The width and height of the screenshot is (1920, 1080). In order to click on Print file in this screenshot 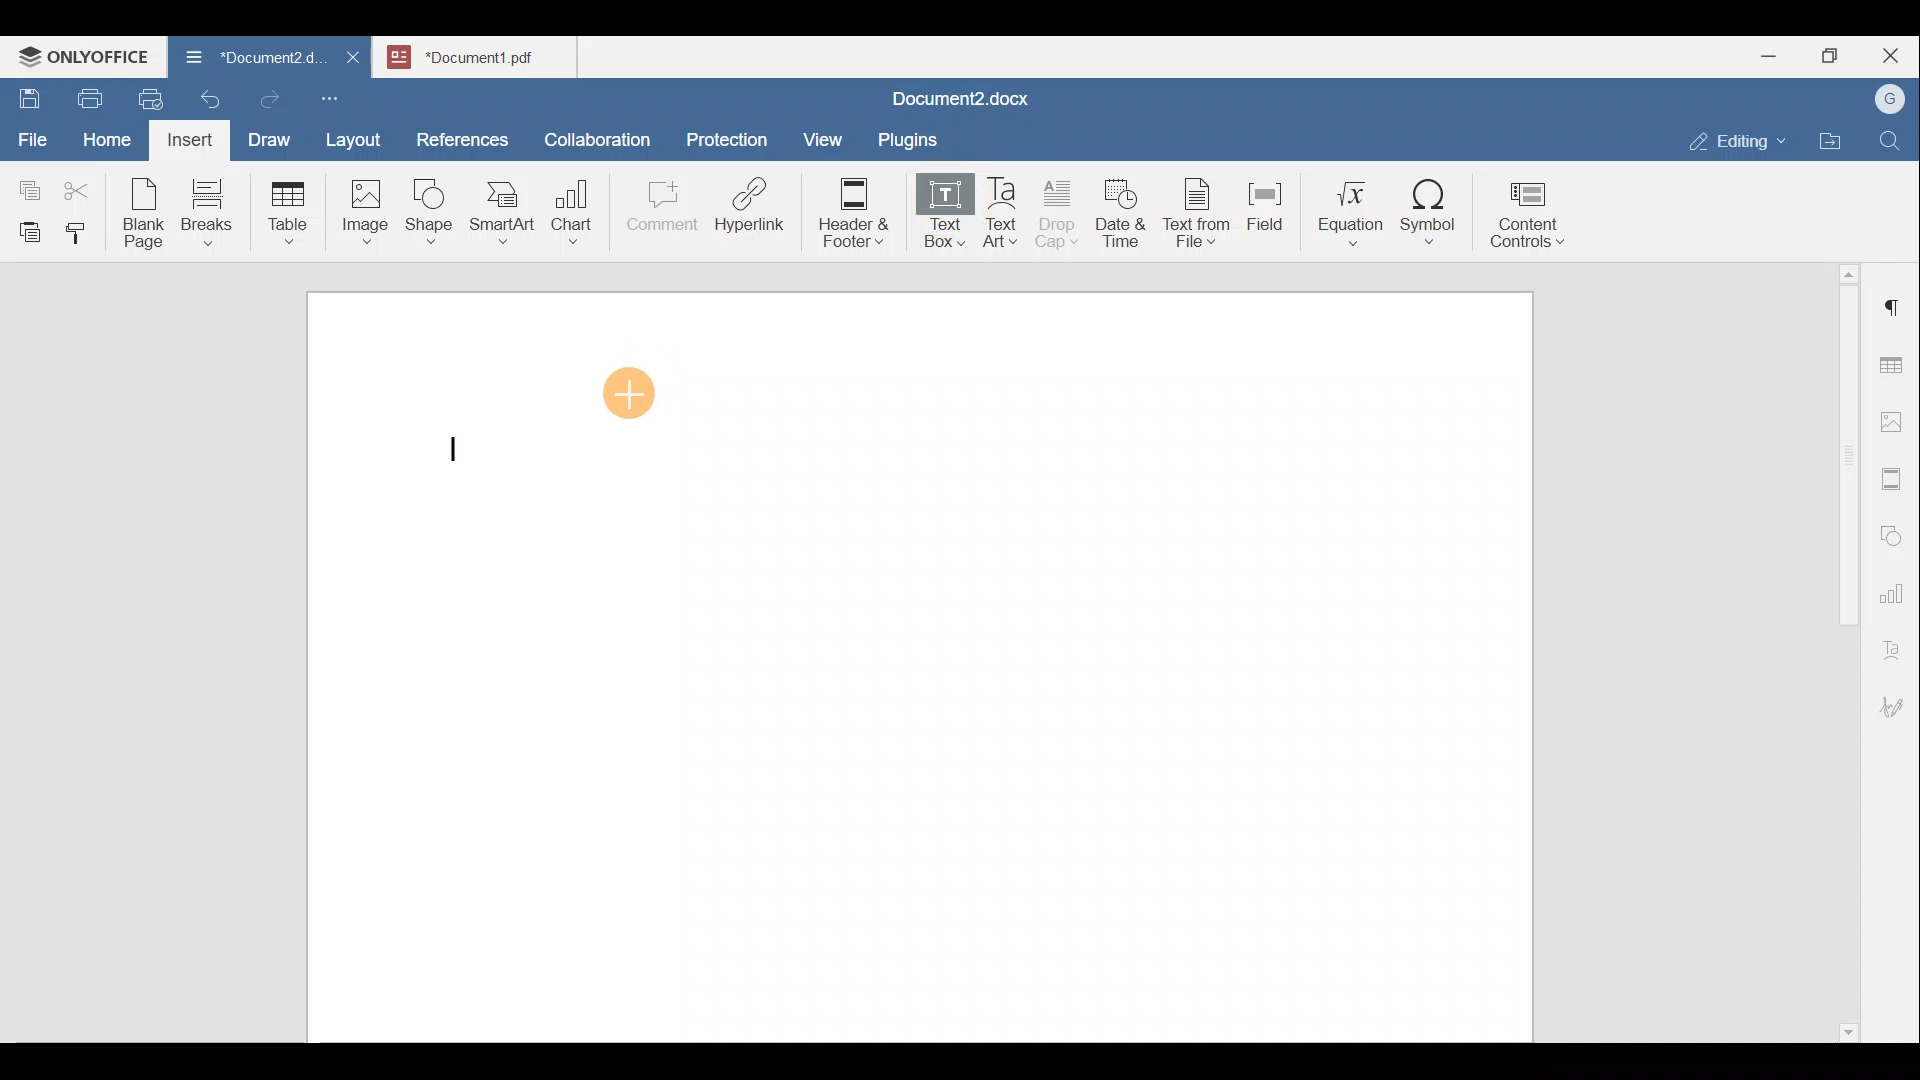, I will do `click(86, 95)`.